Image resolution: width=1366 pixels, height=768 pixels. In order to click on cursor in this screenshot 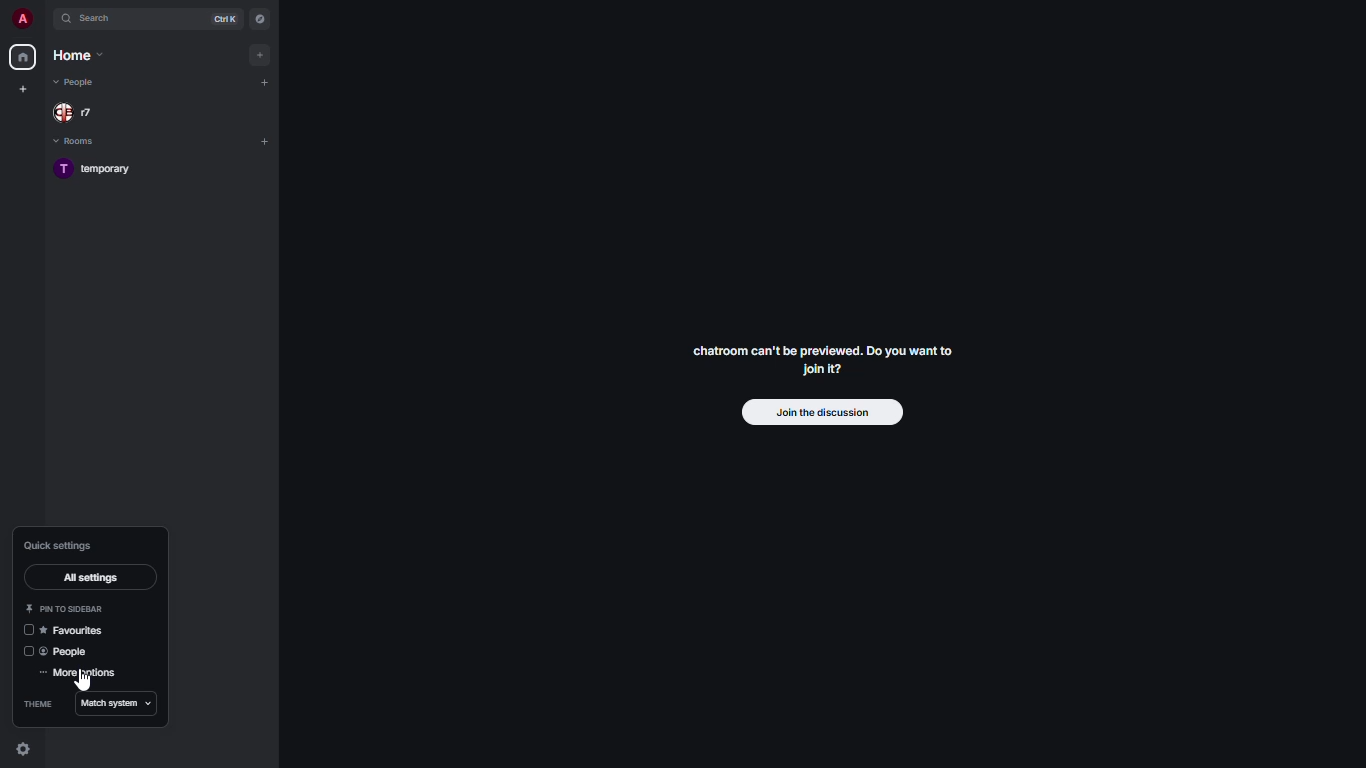, I will do `click(80, 683)`.